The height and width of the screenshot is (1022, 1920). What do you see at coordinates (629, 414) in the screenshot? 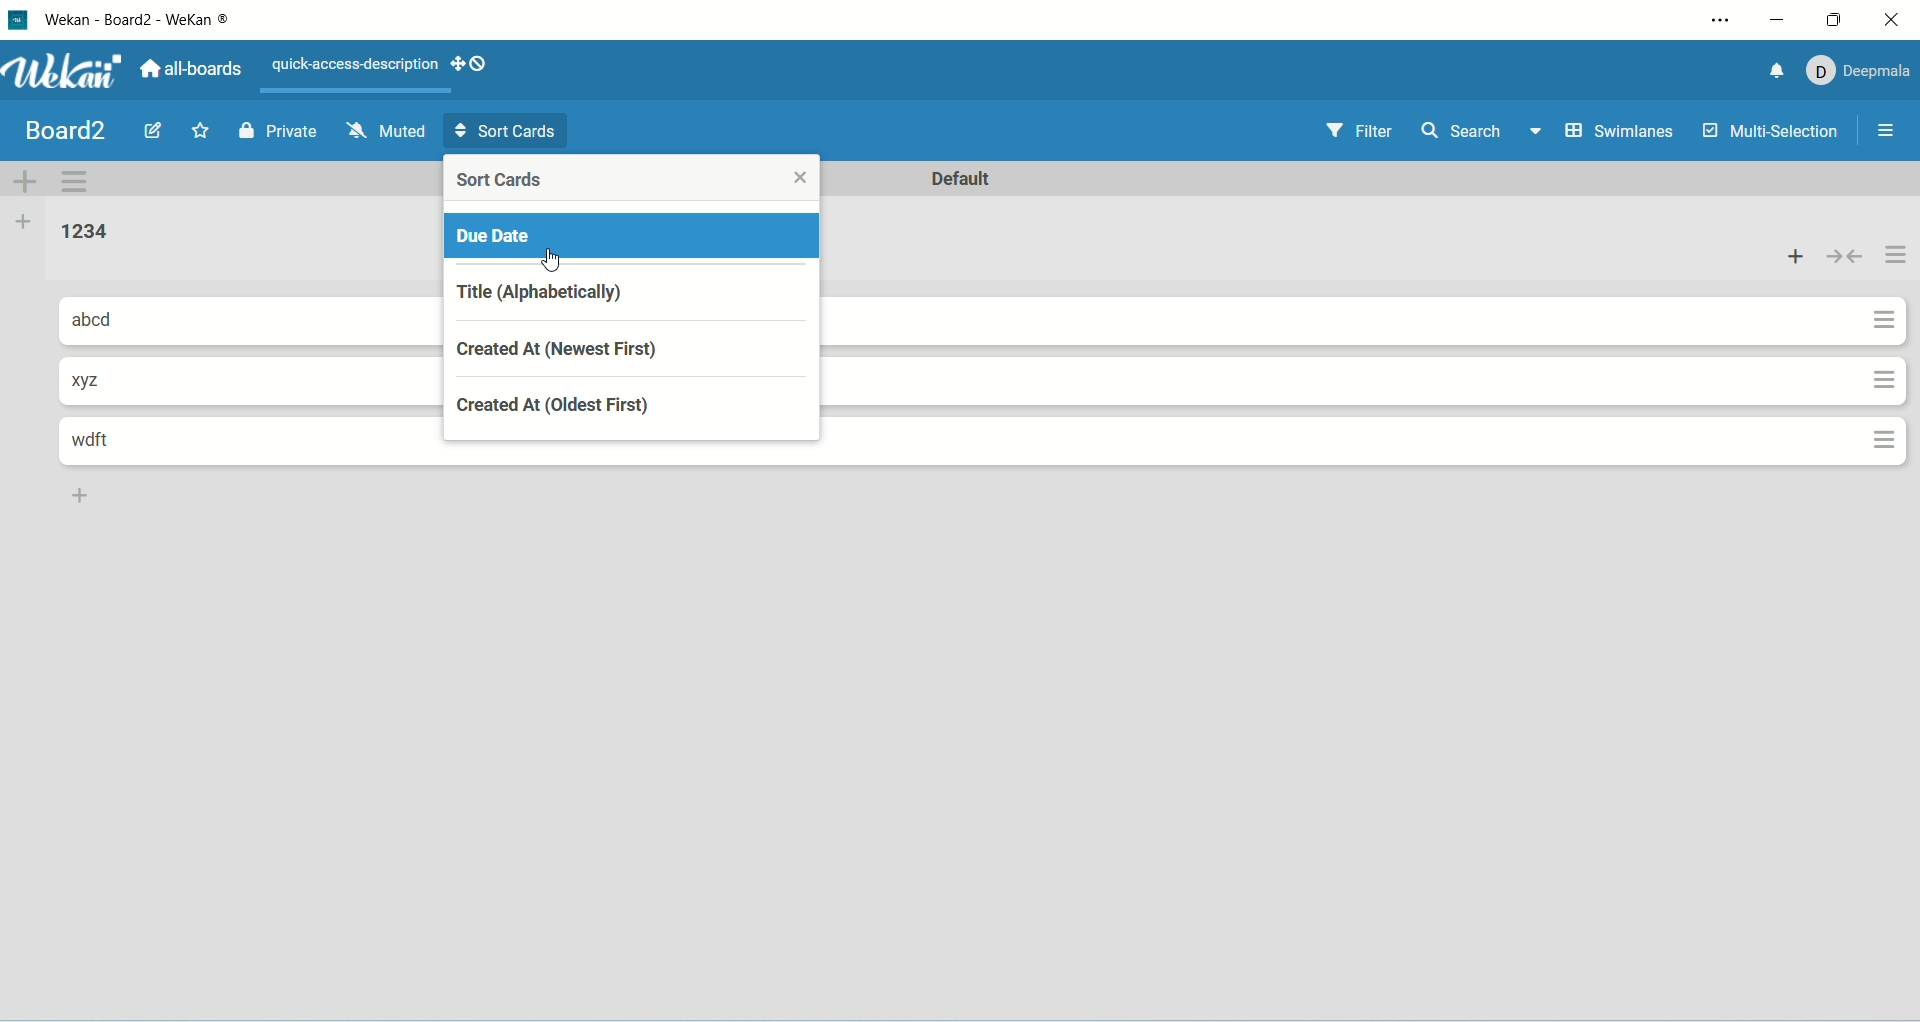
I see `created at` at bounding box center [629, 414].